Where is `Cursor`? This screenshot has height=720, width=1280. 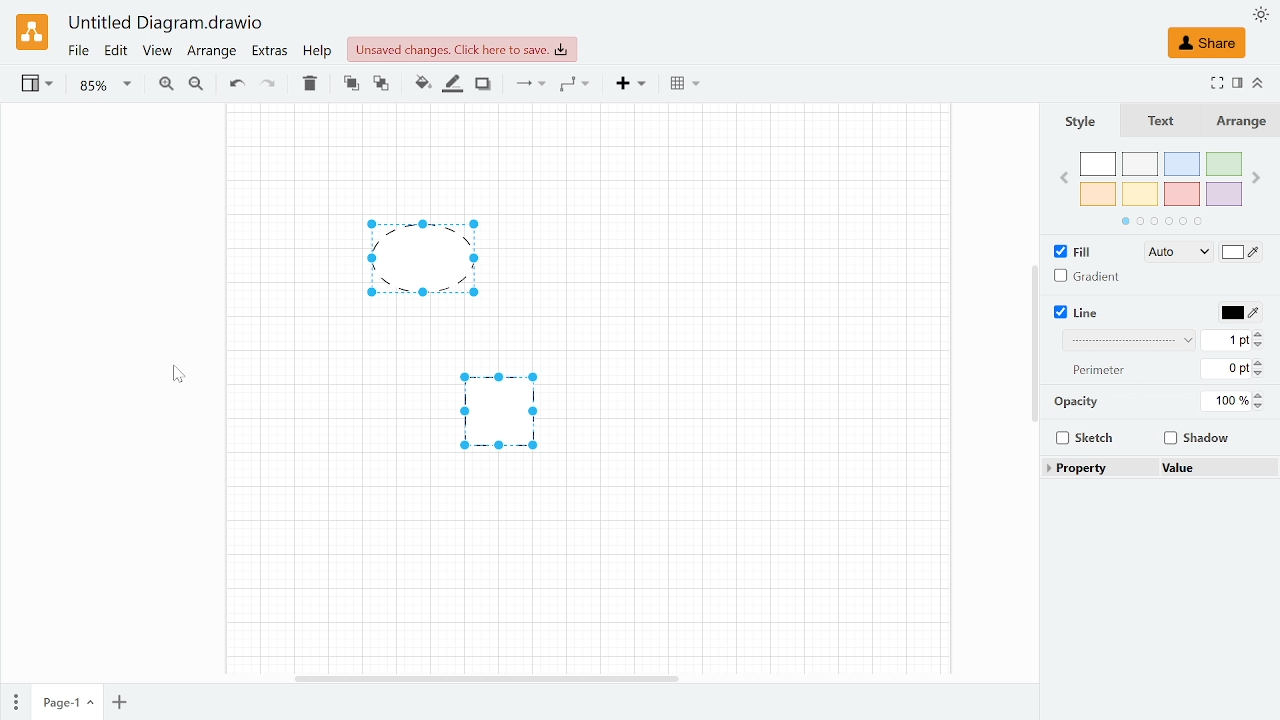 Cursor is located at coordinates (181, 381).